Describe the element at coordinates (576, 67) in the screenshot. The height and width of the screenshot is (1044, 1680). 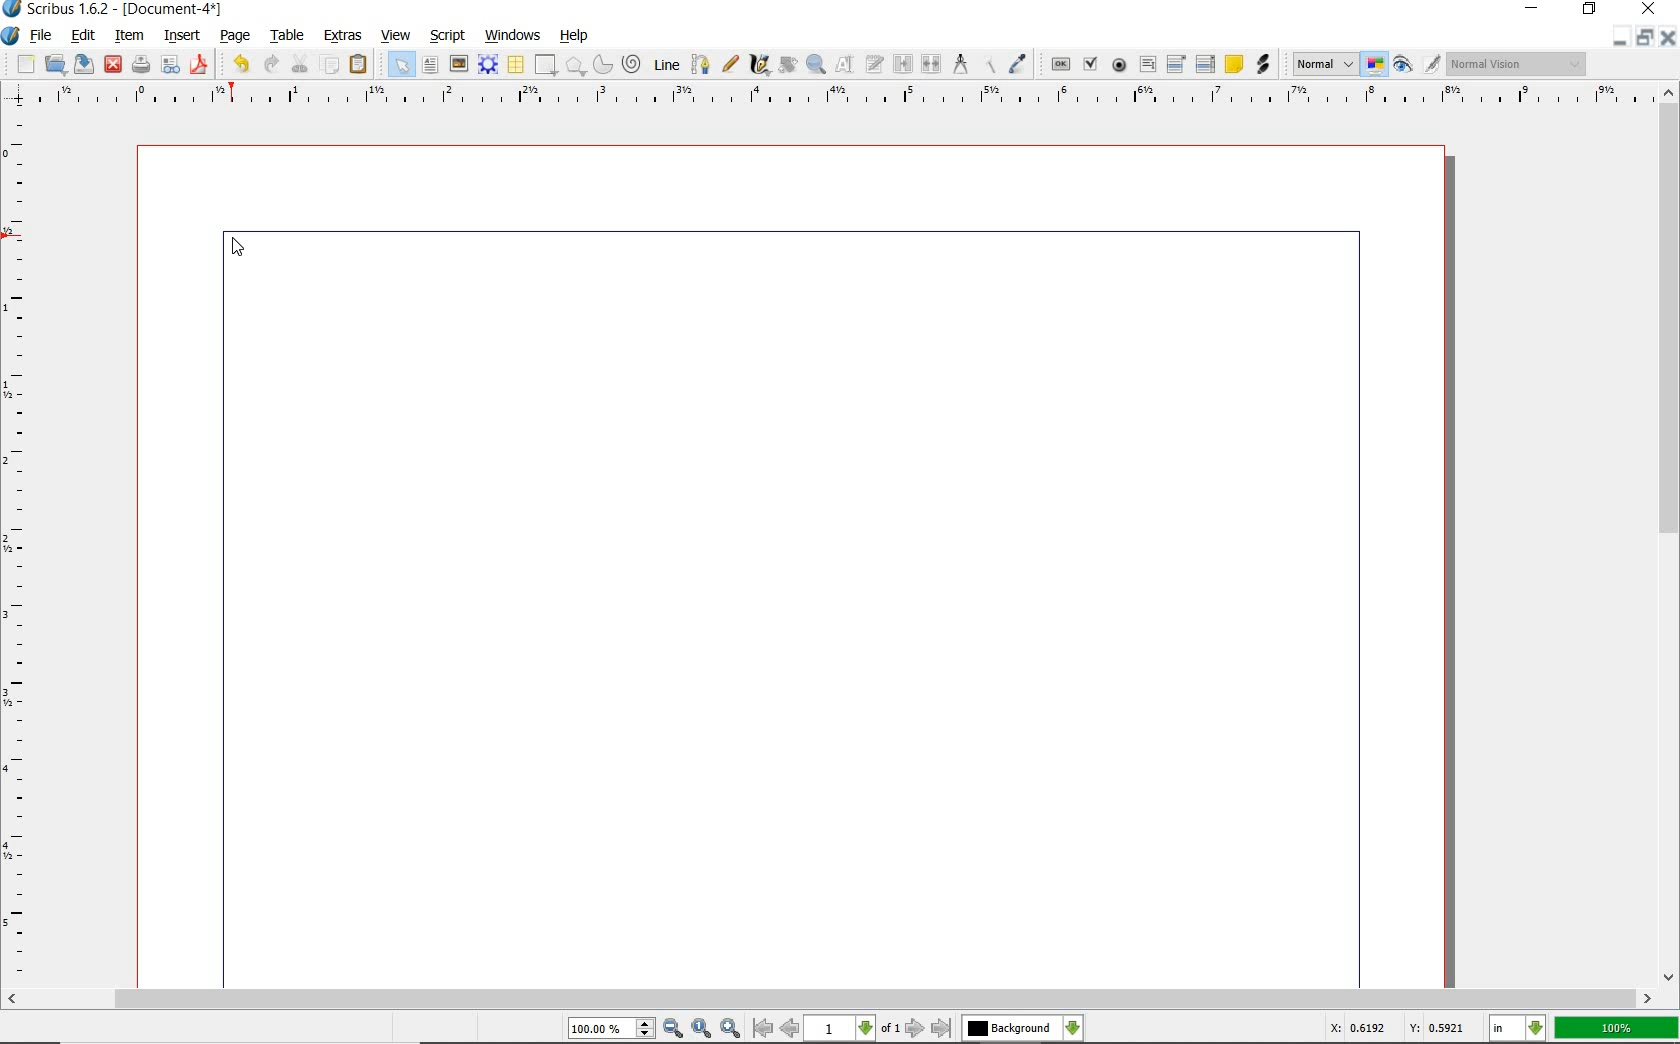
I see `polygon` at that location.